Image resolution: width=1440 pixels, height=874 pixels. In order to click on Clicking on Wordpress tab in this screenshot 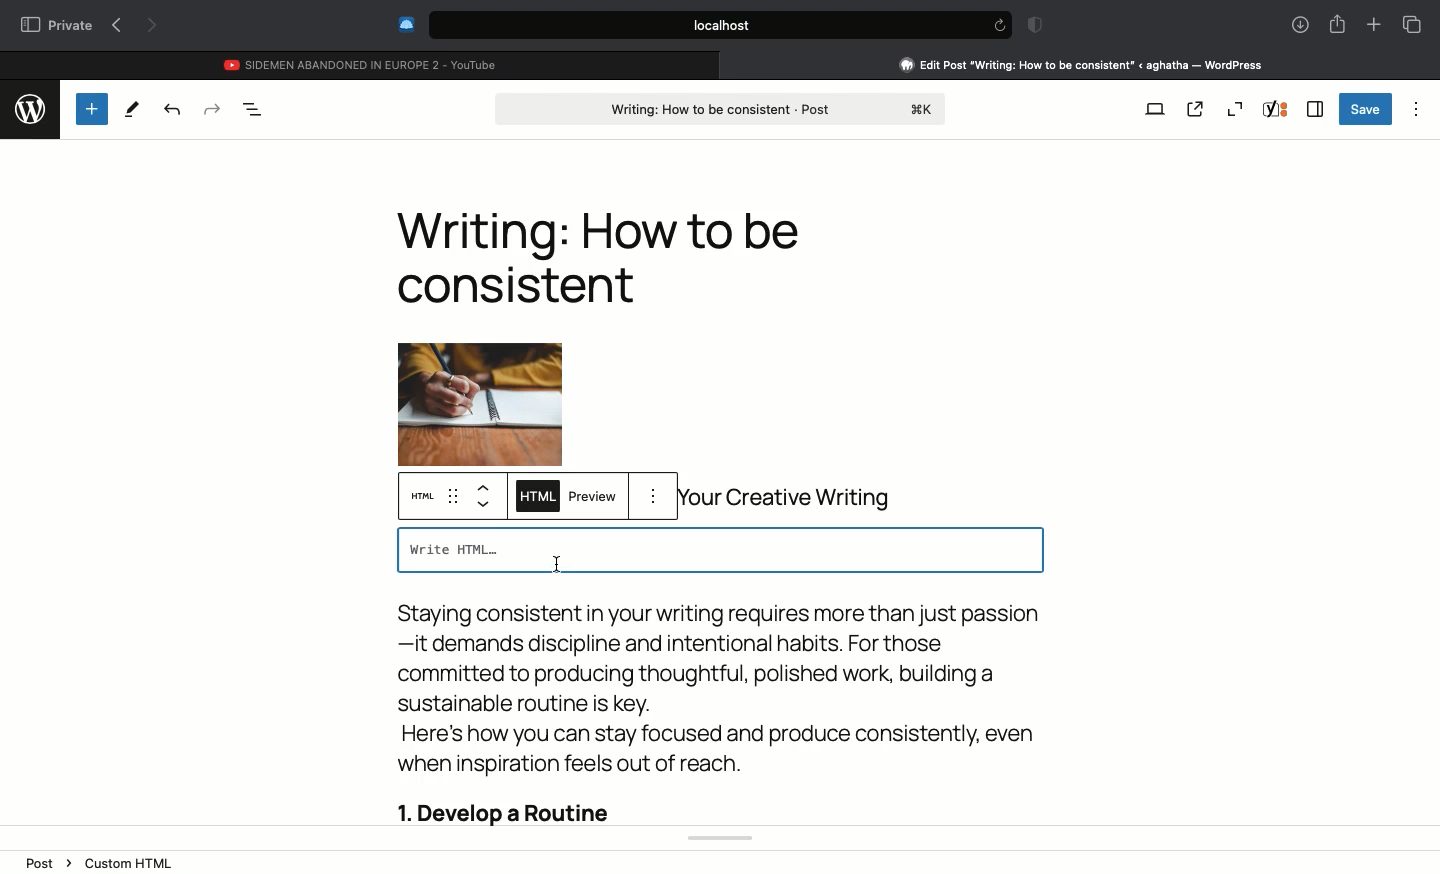, I will do `click(1082, 64)`.